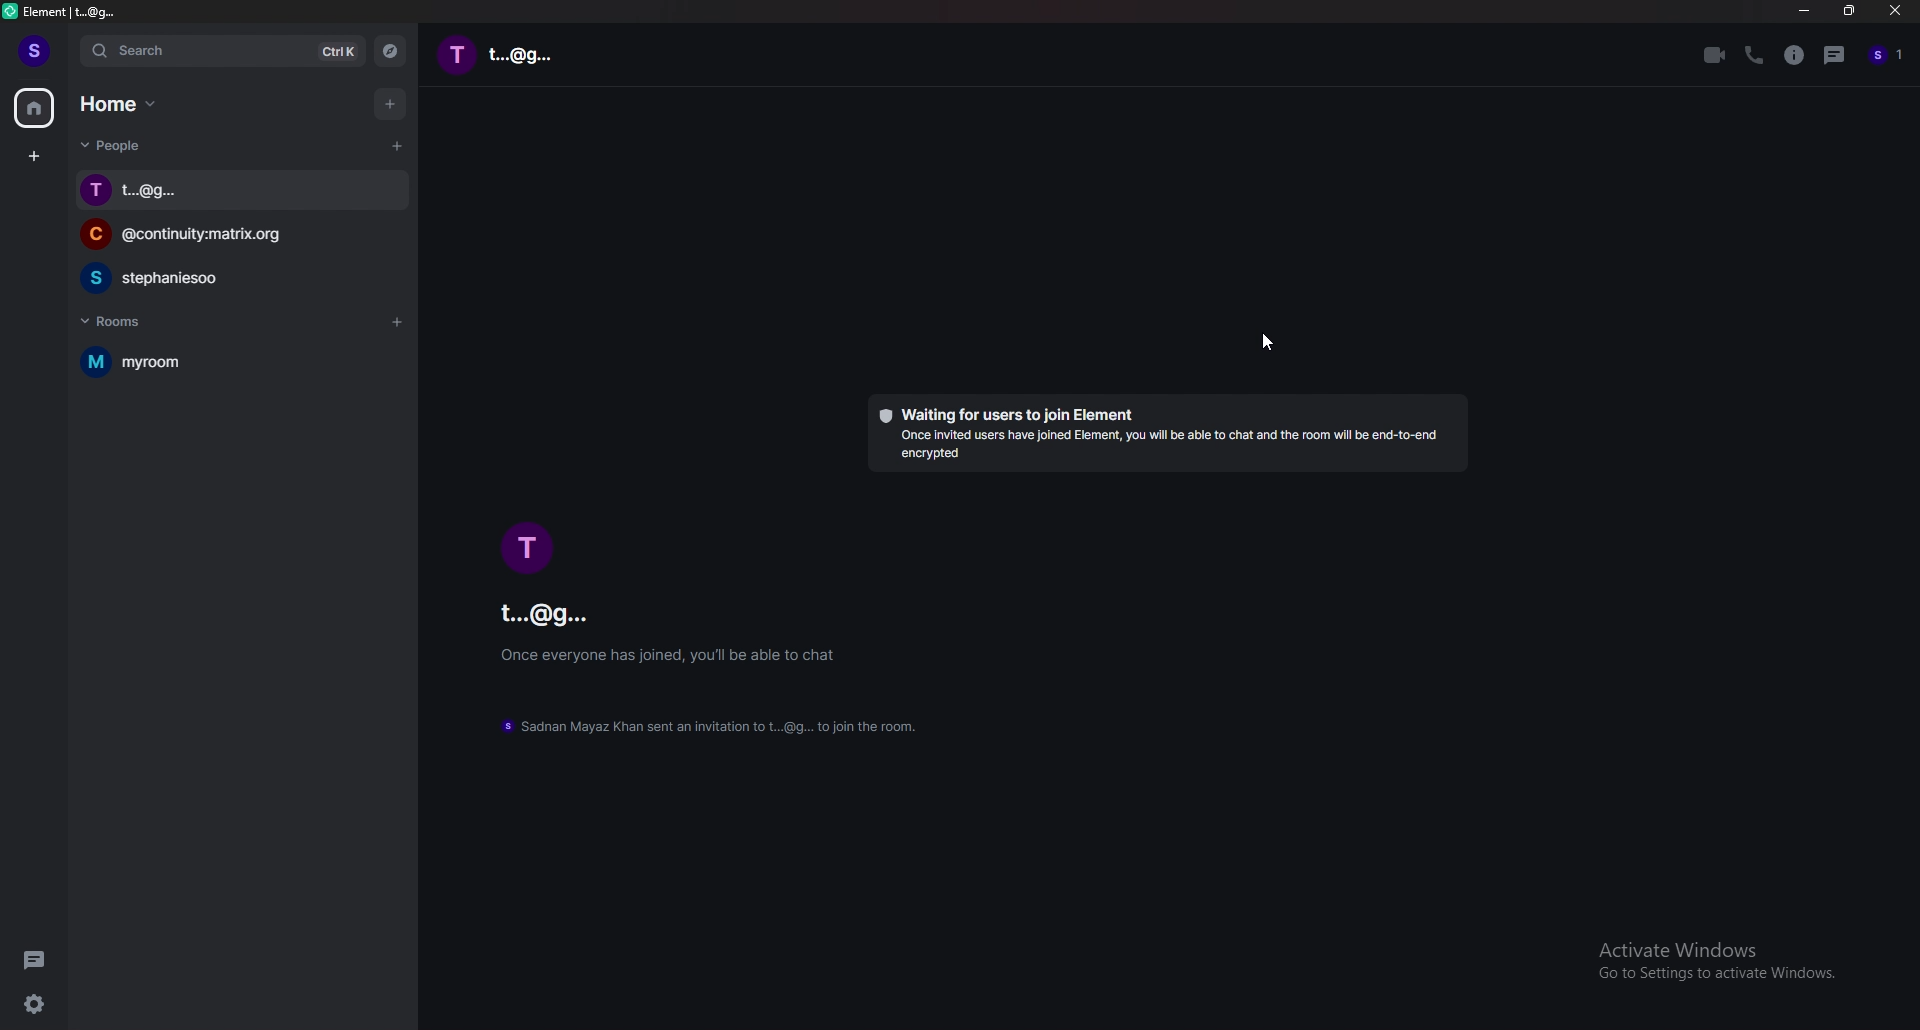  I want to click on profile, so click(36, 51).